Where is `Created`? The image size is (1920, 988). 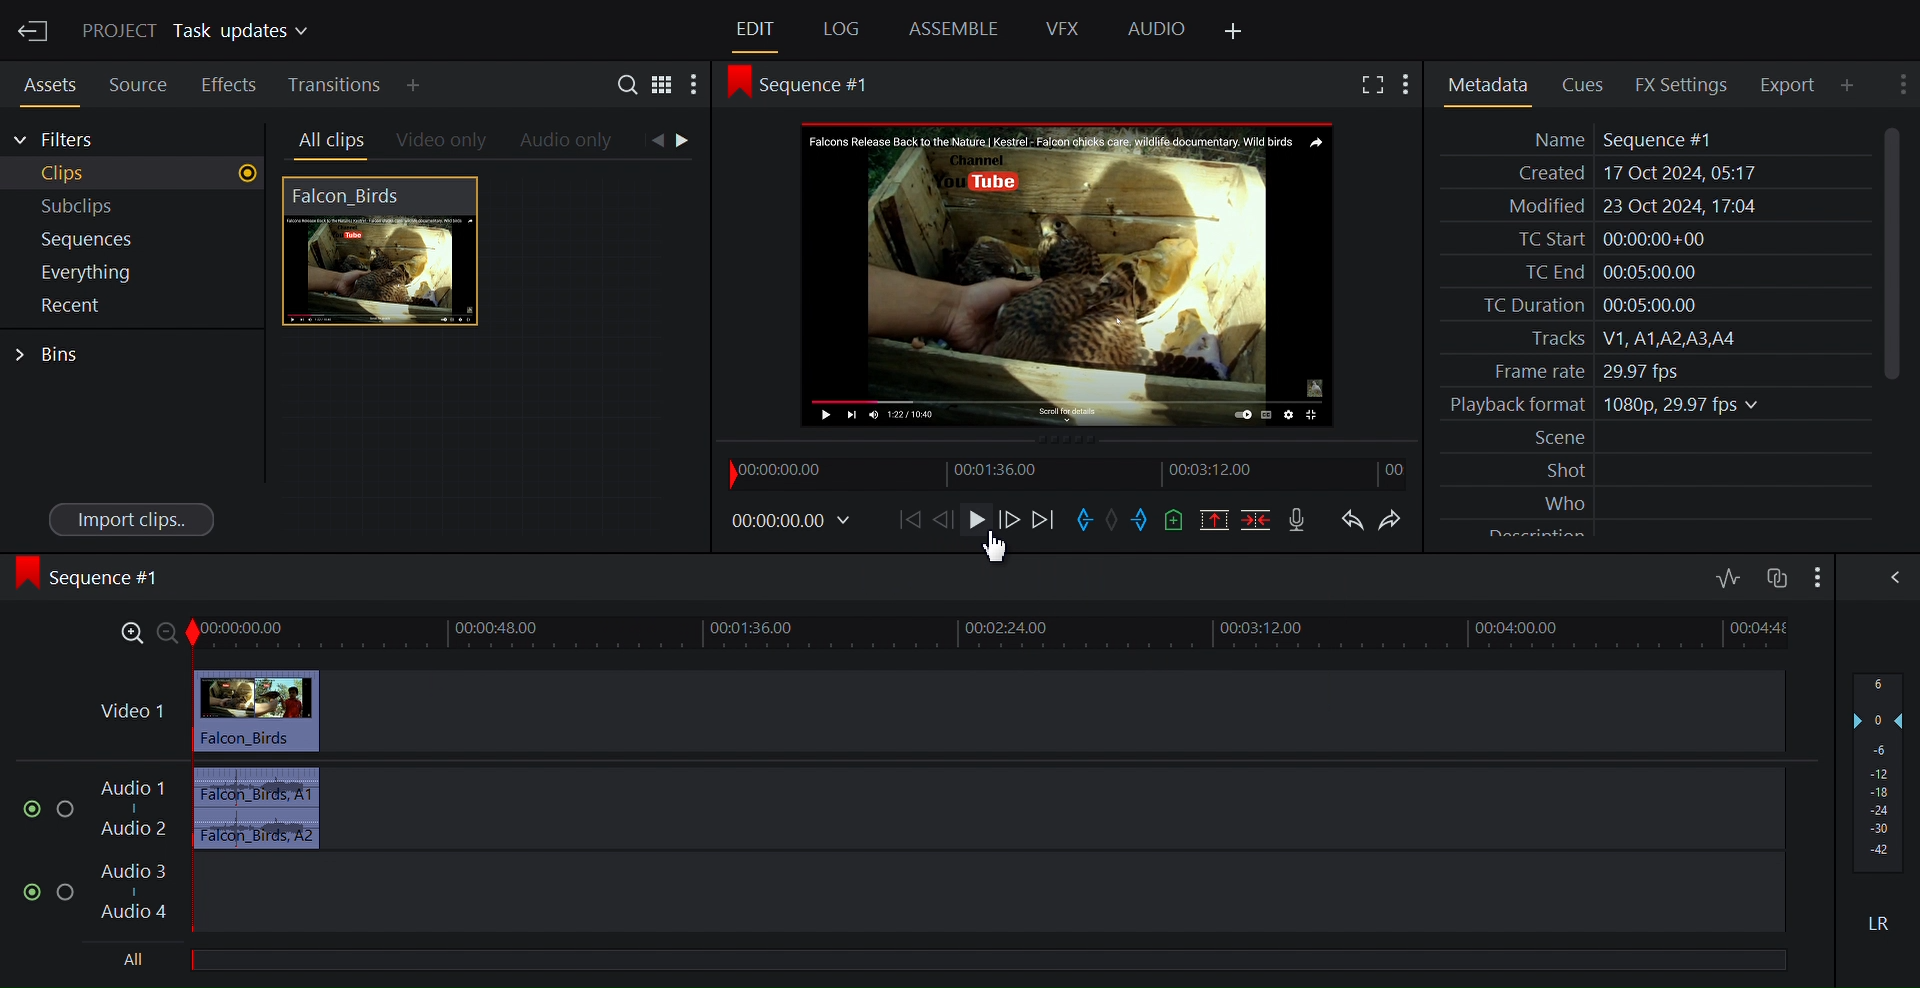
Created is located at coordinates (1651, 174).